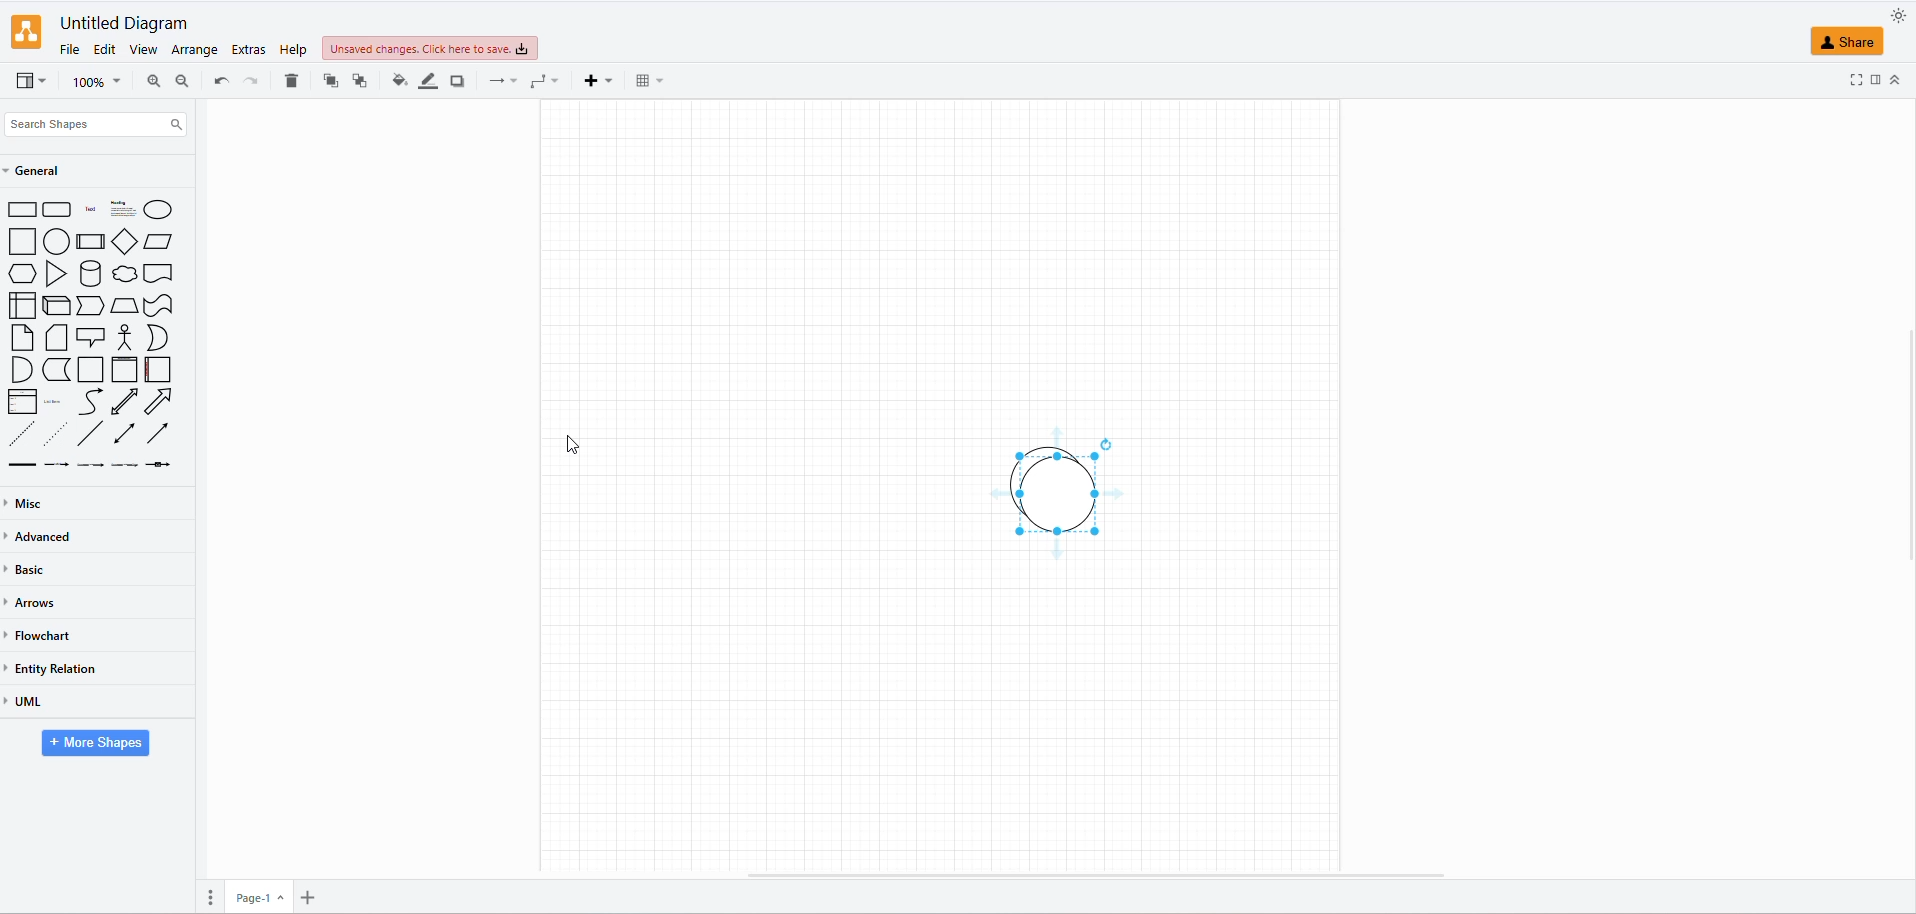 The width and height of the screenshot is (1916, 914). I want to click on TRIANGLE, so click(54, 273).